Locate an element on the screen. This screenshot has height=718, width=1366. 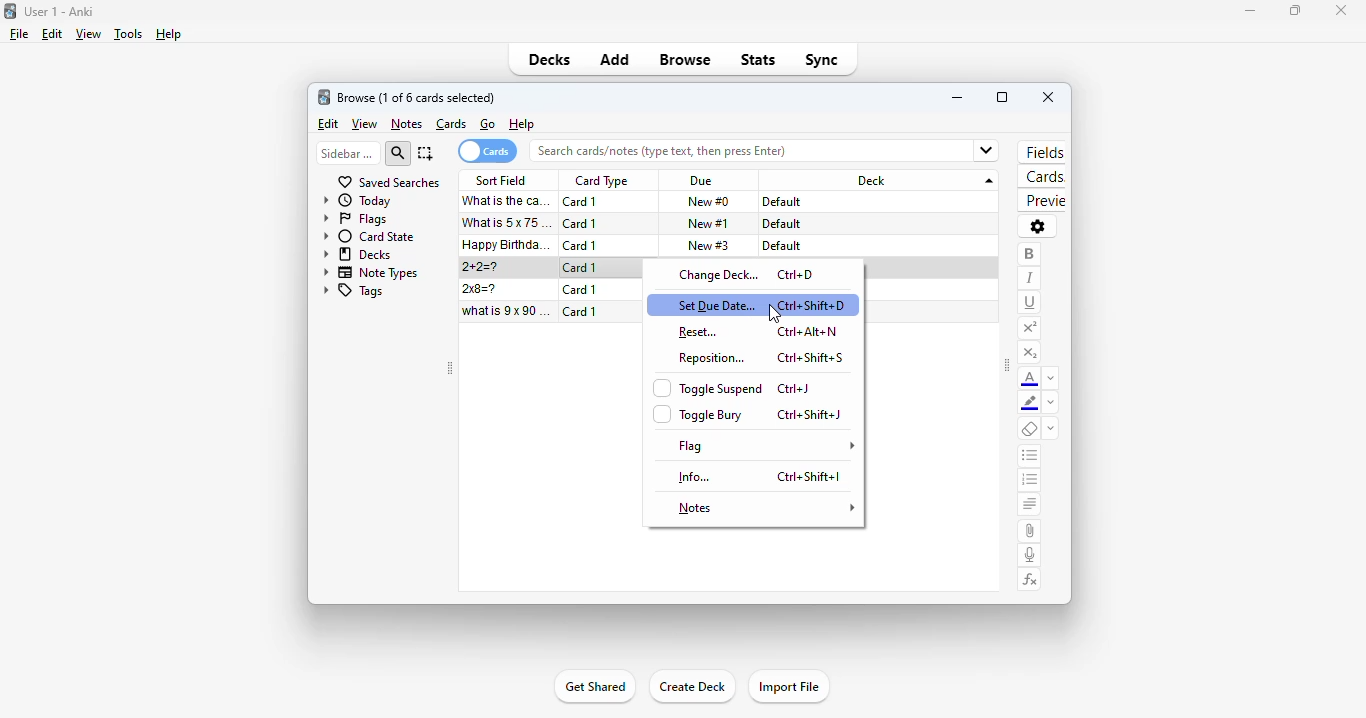
search is located at coordinates (399, 153).